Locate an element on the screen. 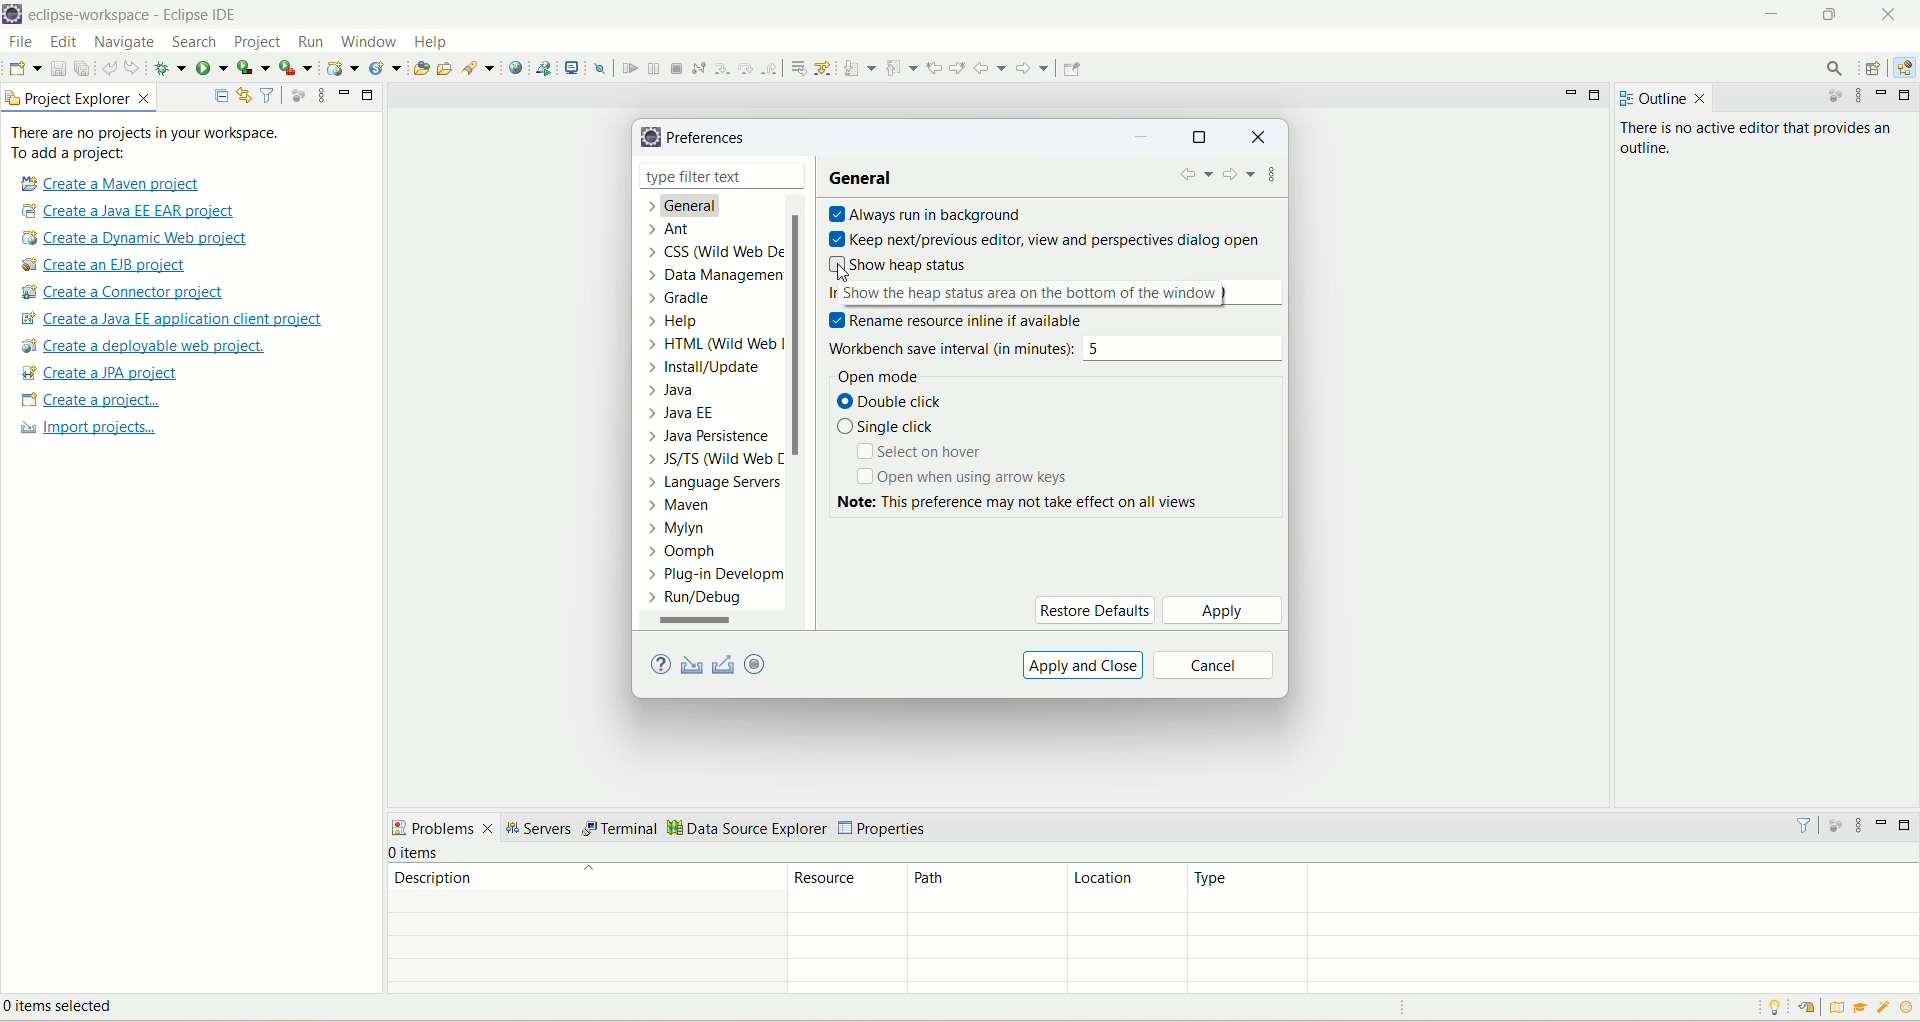  import projects is located at coordinates (85, 430).